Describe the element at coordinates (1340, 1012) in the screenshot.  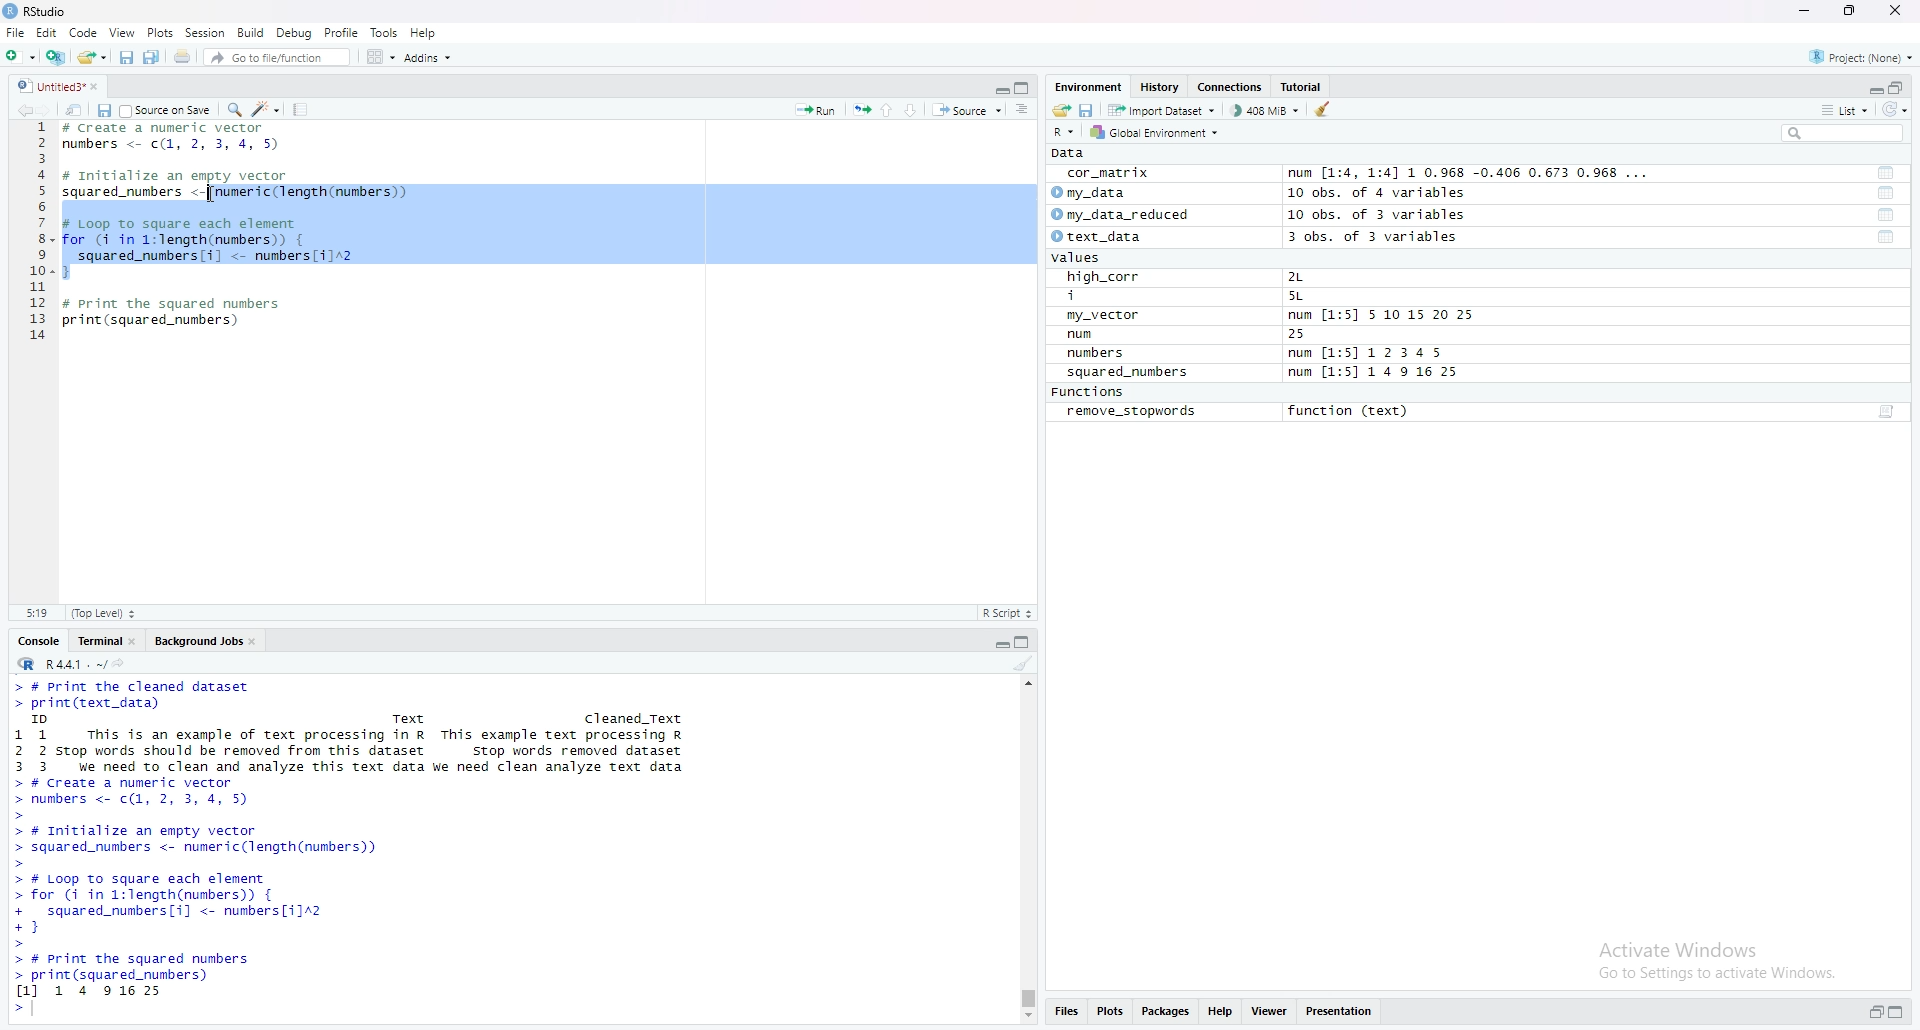
I see `Presentation` at that location.